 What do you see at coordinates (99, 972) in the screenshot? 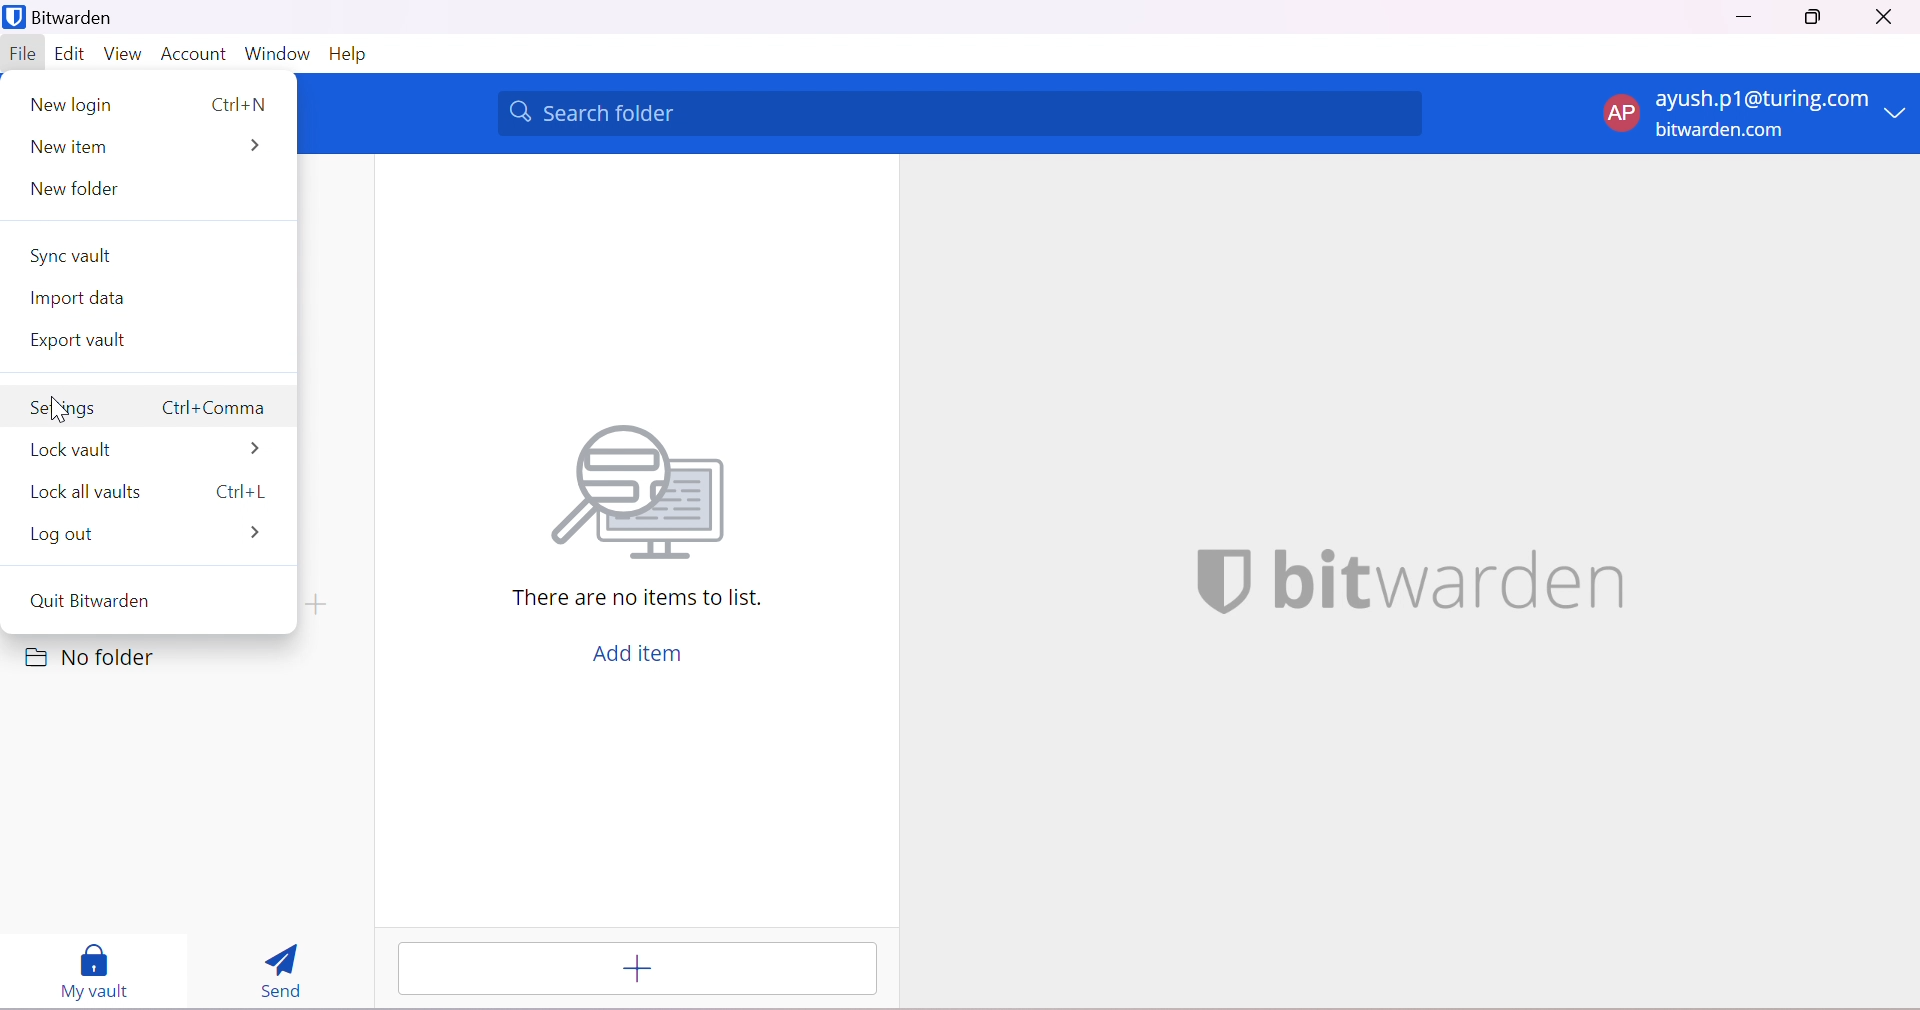
I see `My vault` at bounding box center [99, 972].